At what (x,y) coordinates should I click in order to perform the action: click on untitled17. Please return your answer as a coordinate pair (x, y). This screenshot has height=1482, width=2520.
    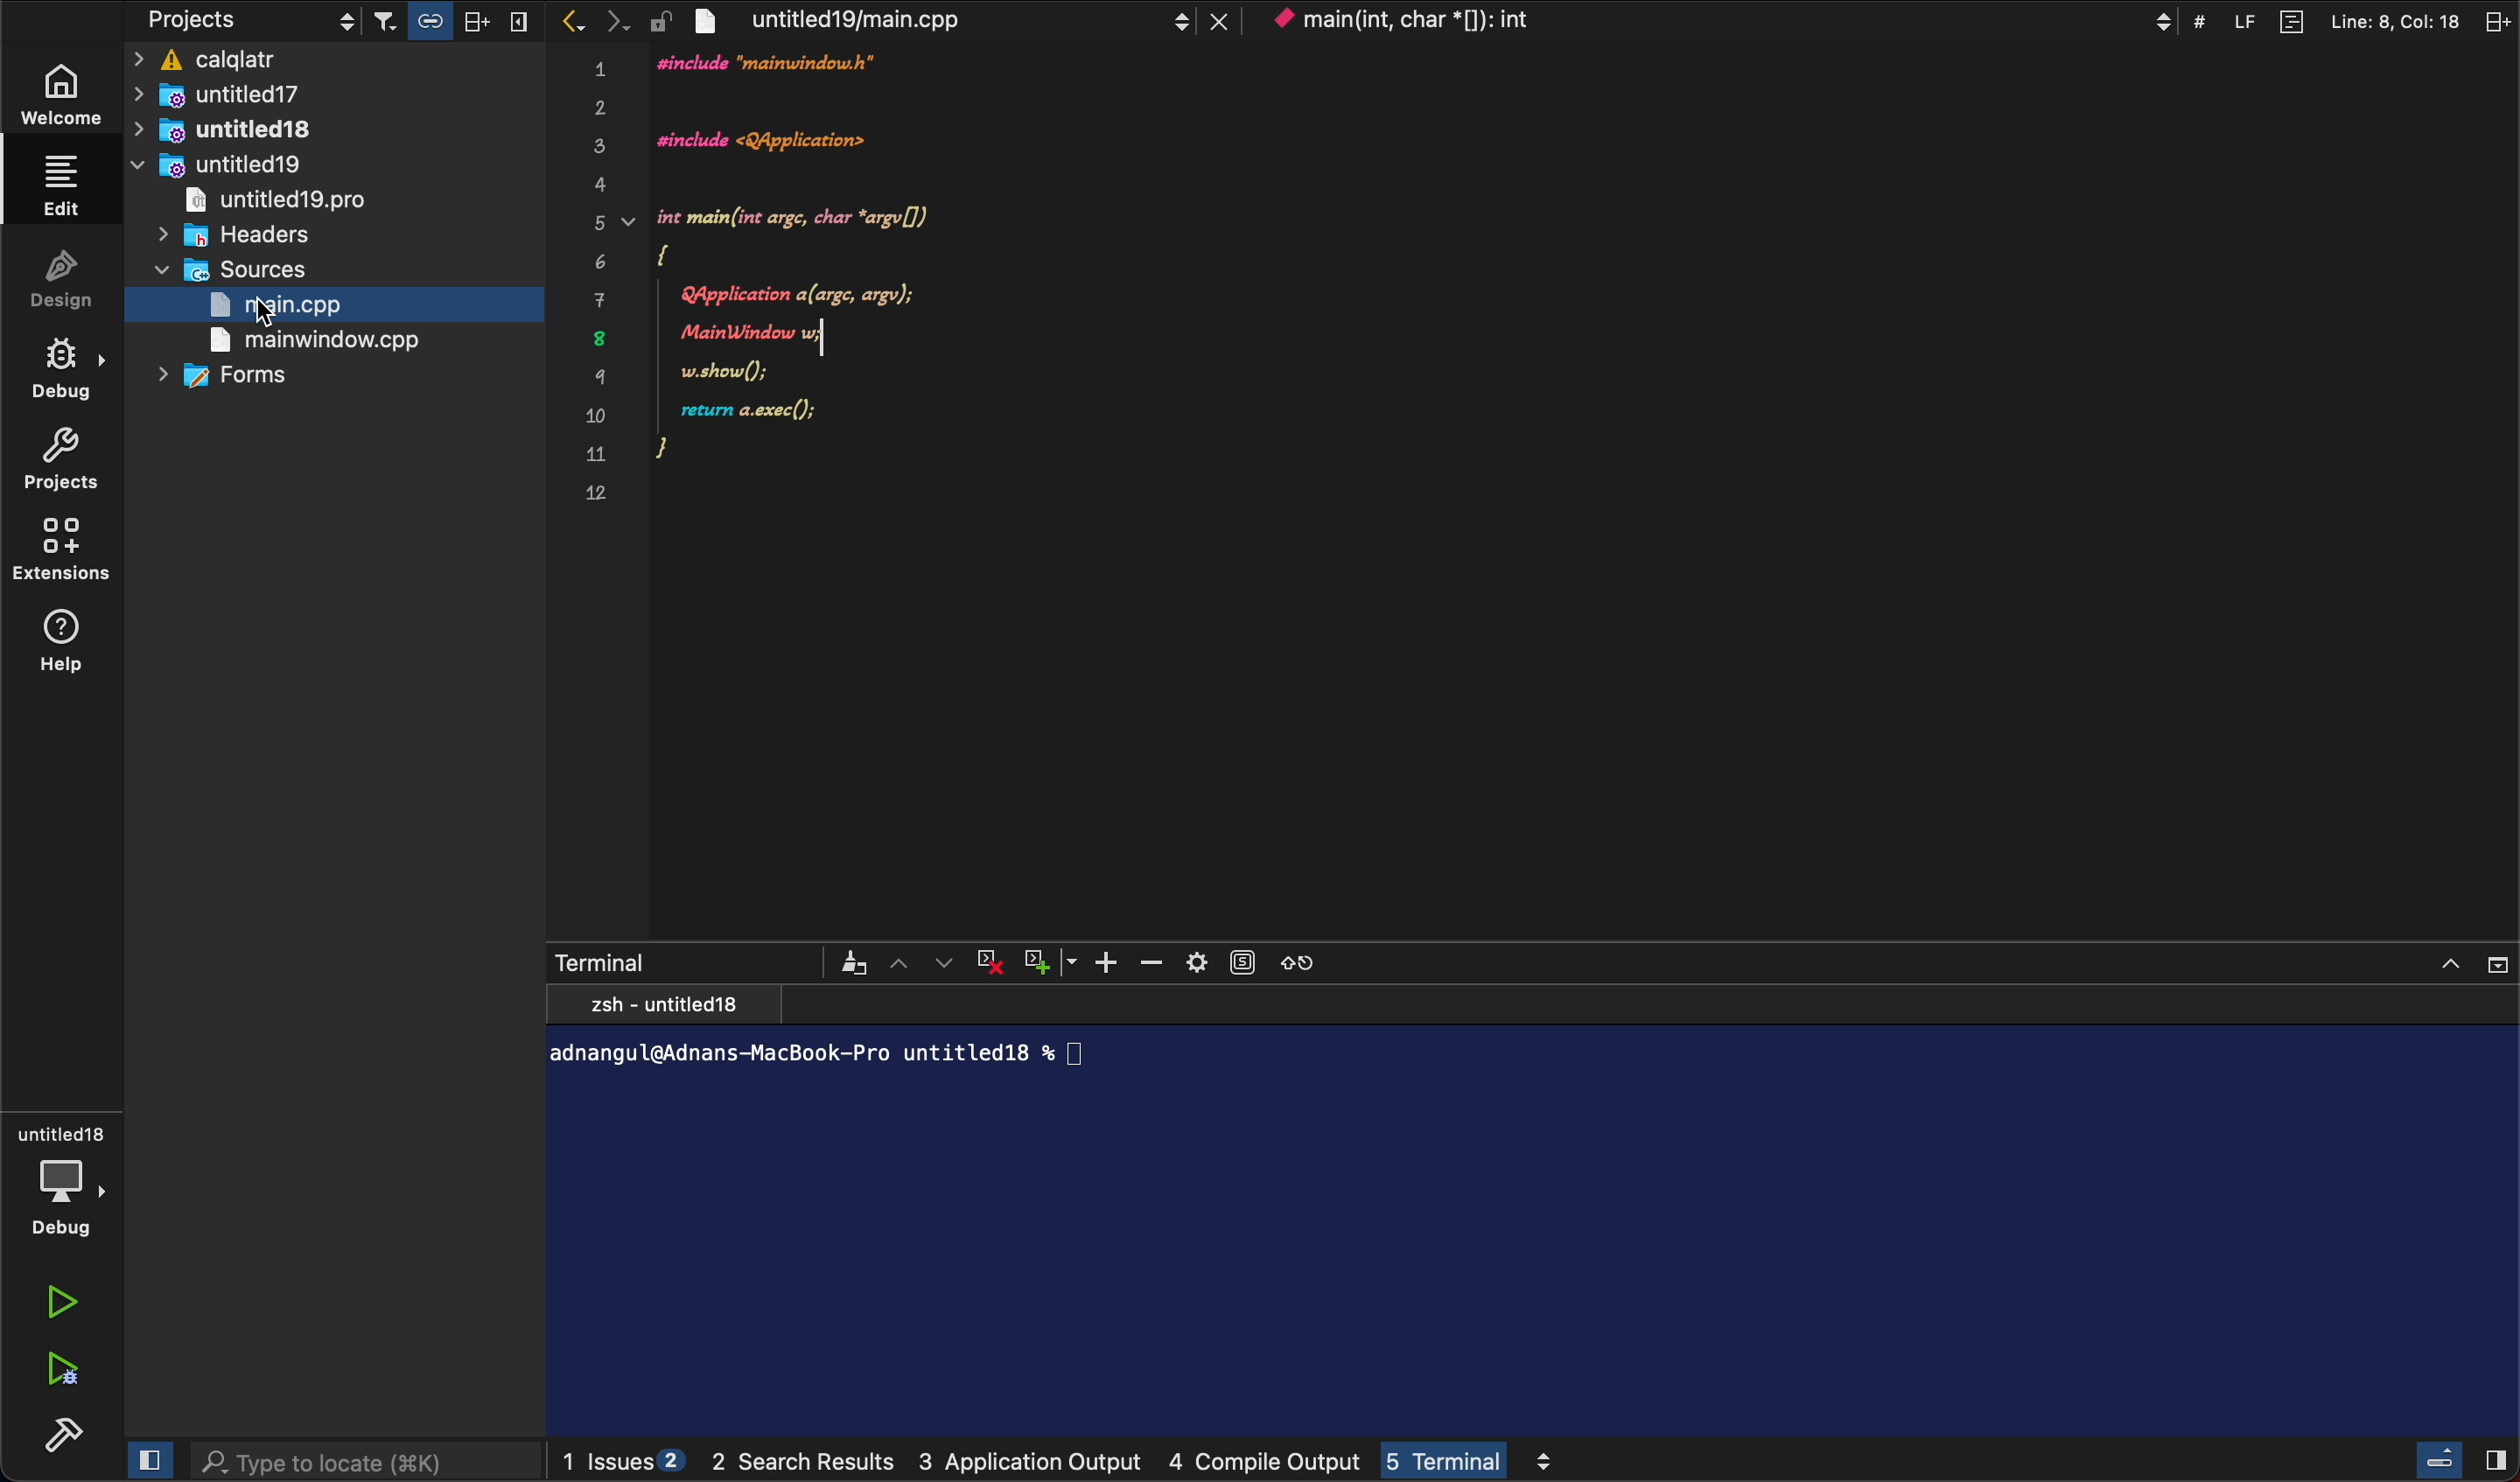
    Looking at the image, I should click on (268, 94).